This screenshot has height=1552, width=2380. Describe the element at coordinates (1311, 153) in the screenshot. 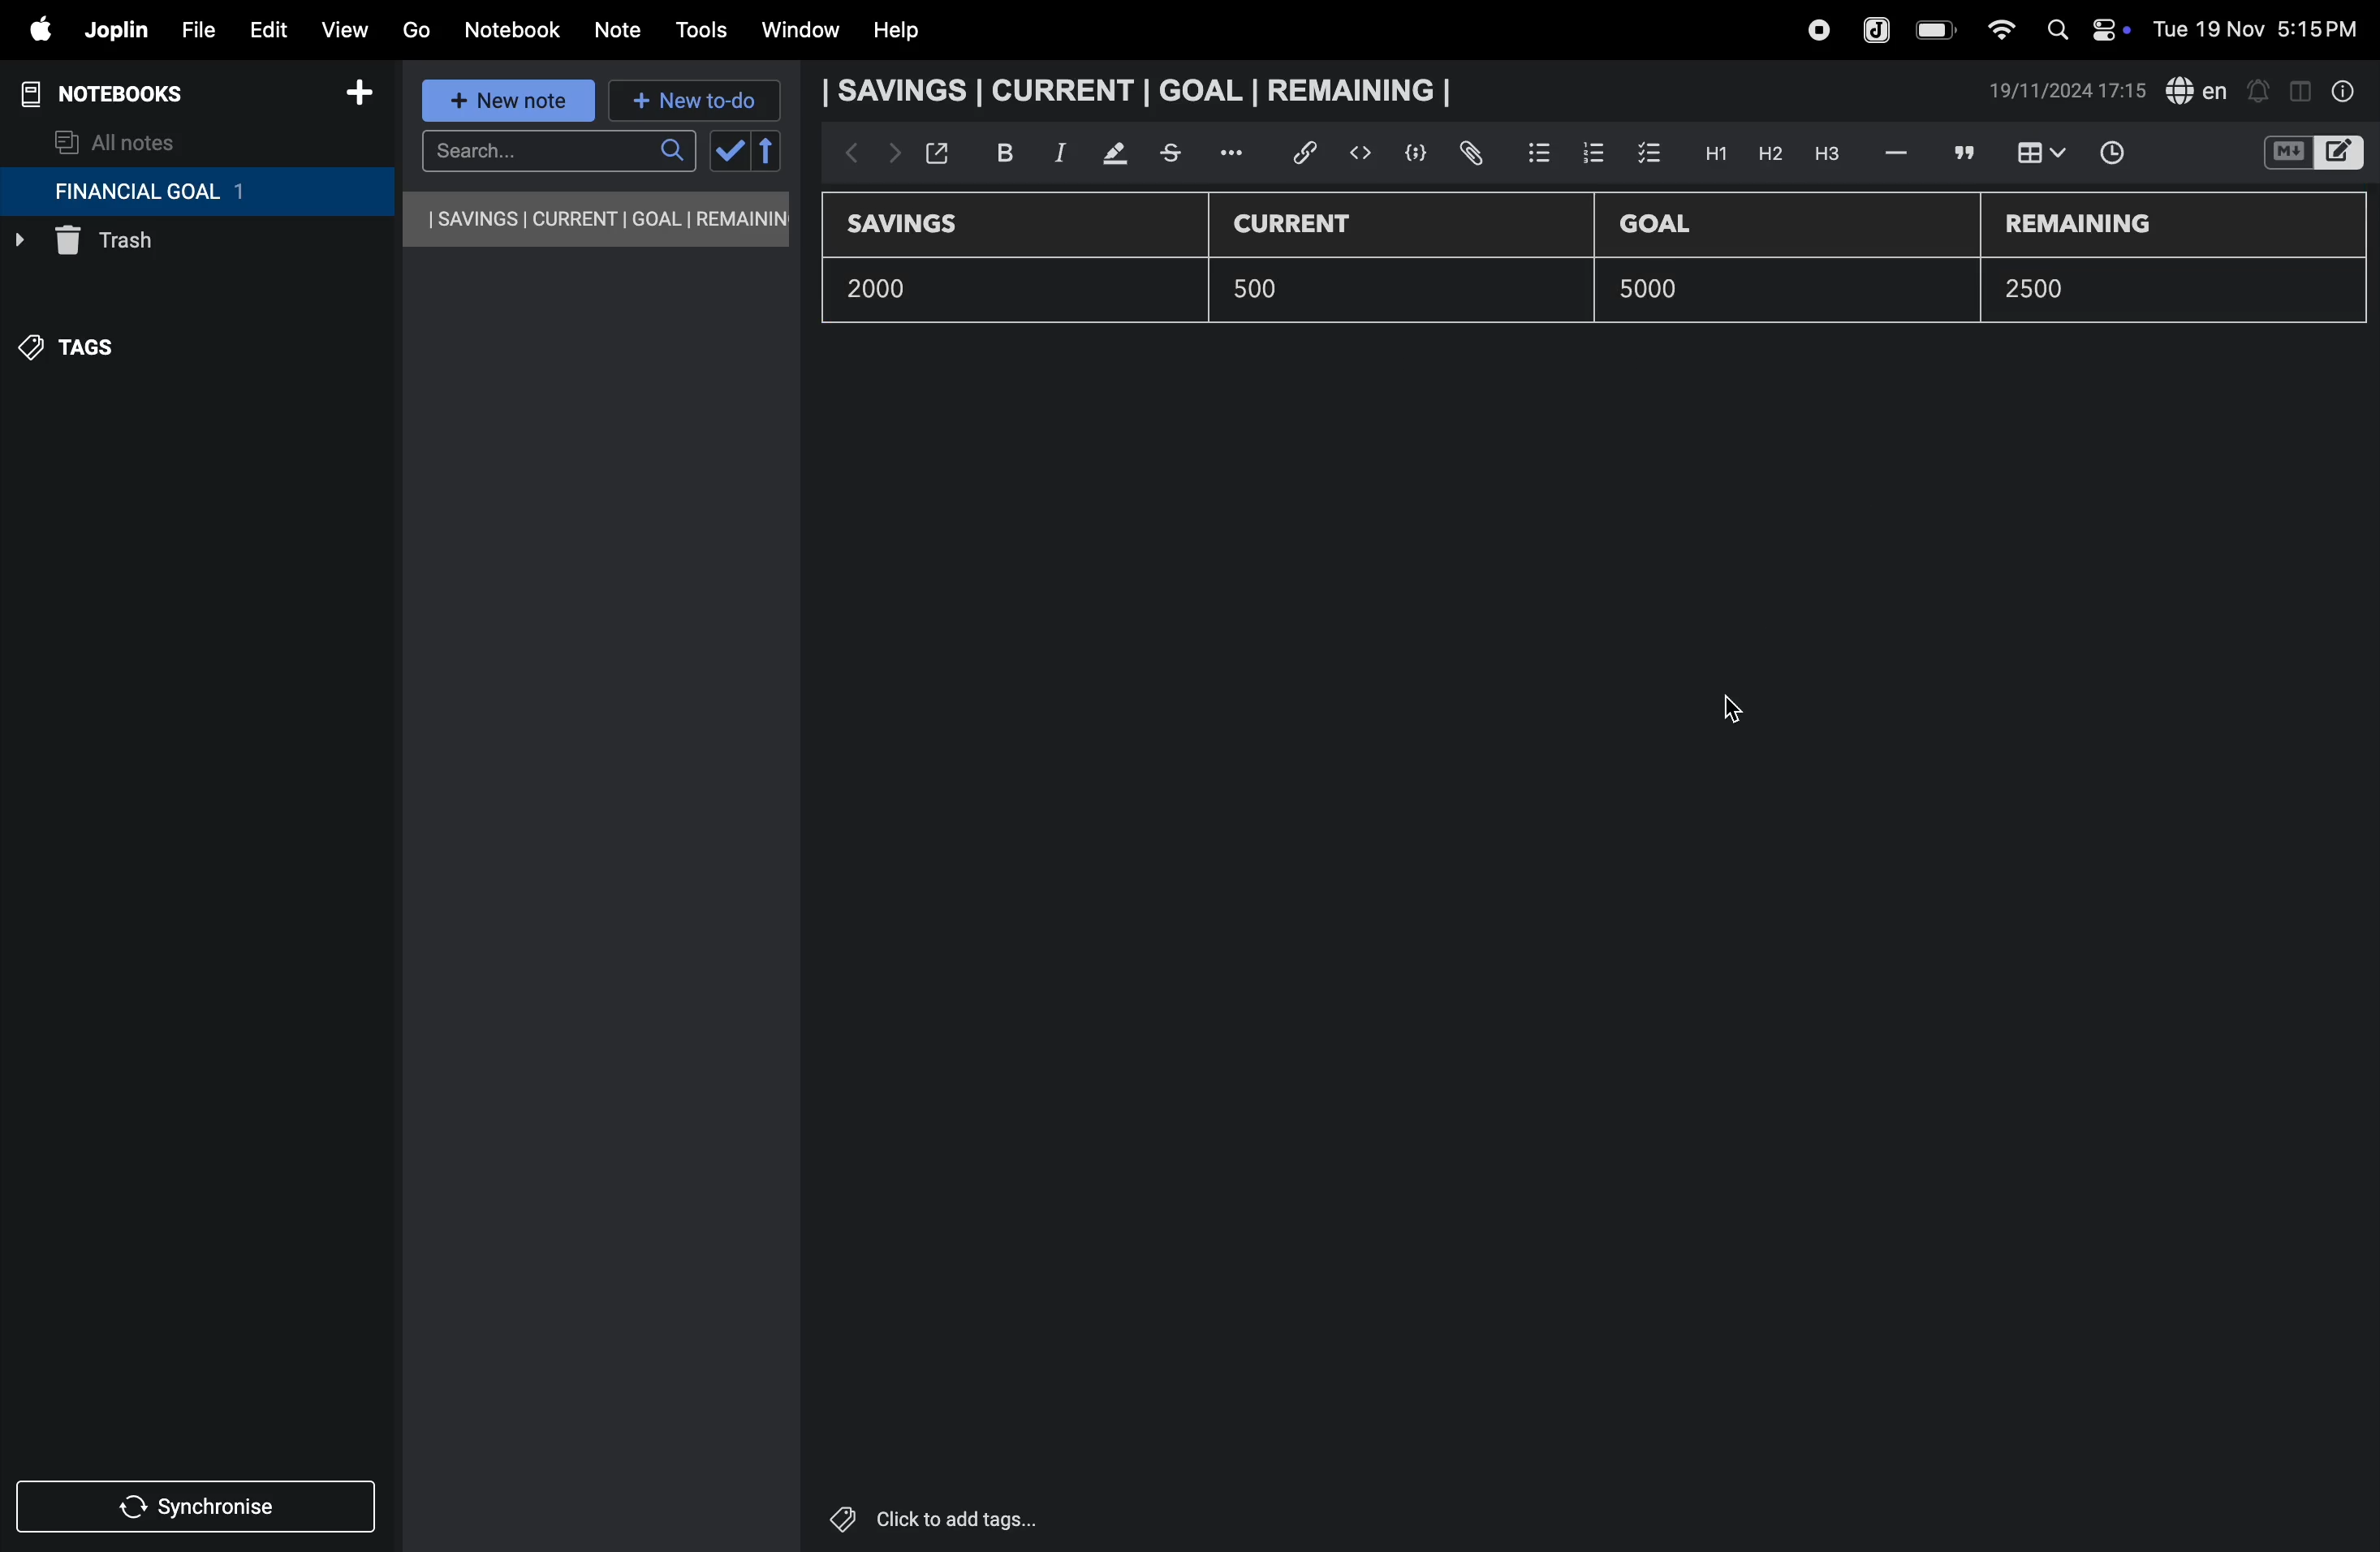

I see `hyper link` at that location.